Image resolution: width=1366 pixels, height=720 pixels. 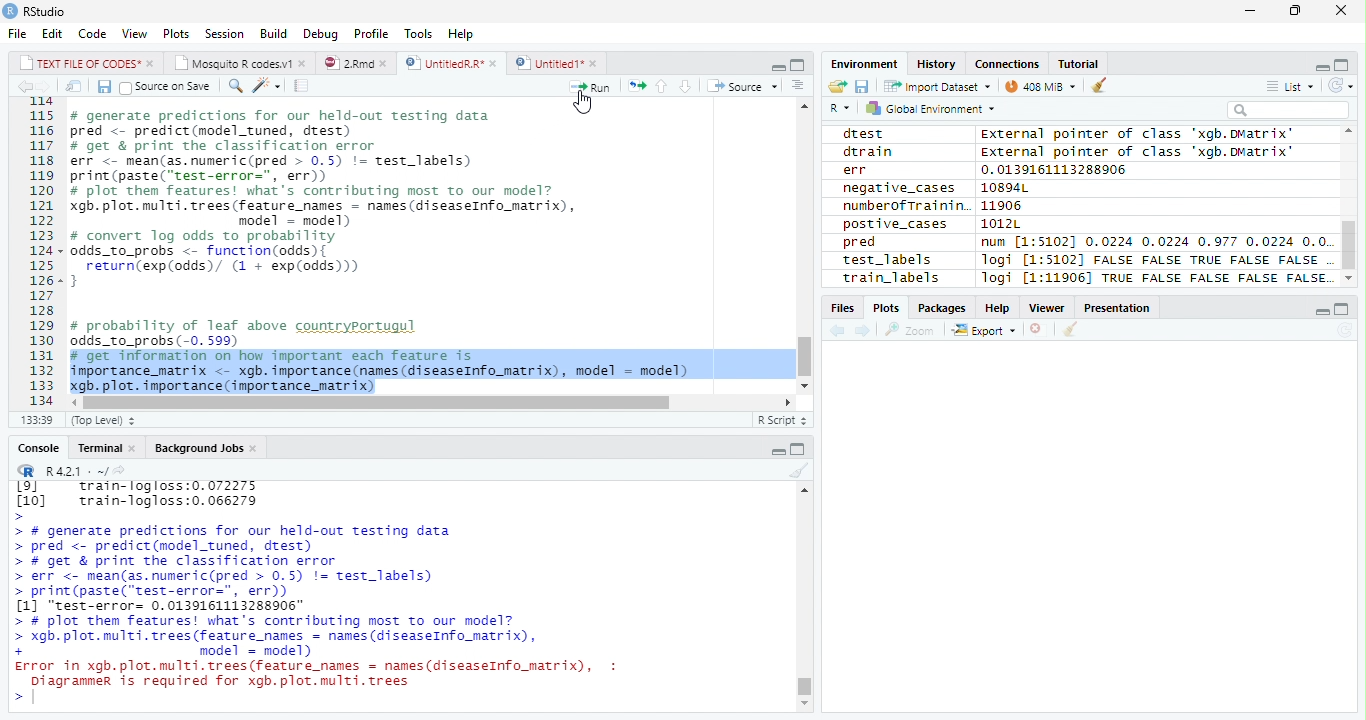 What do you see at coordinates (1119, 306) in the screenshot?
I see `Presentation` at bounding box center [1119, 306].